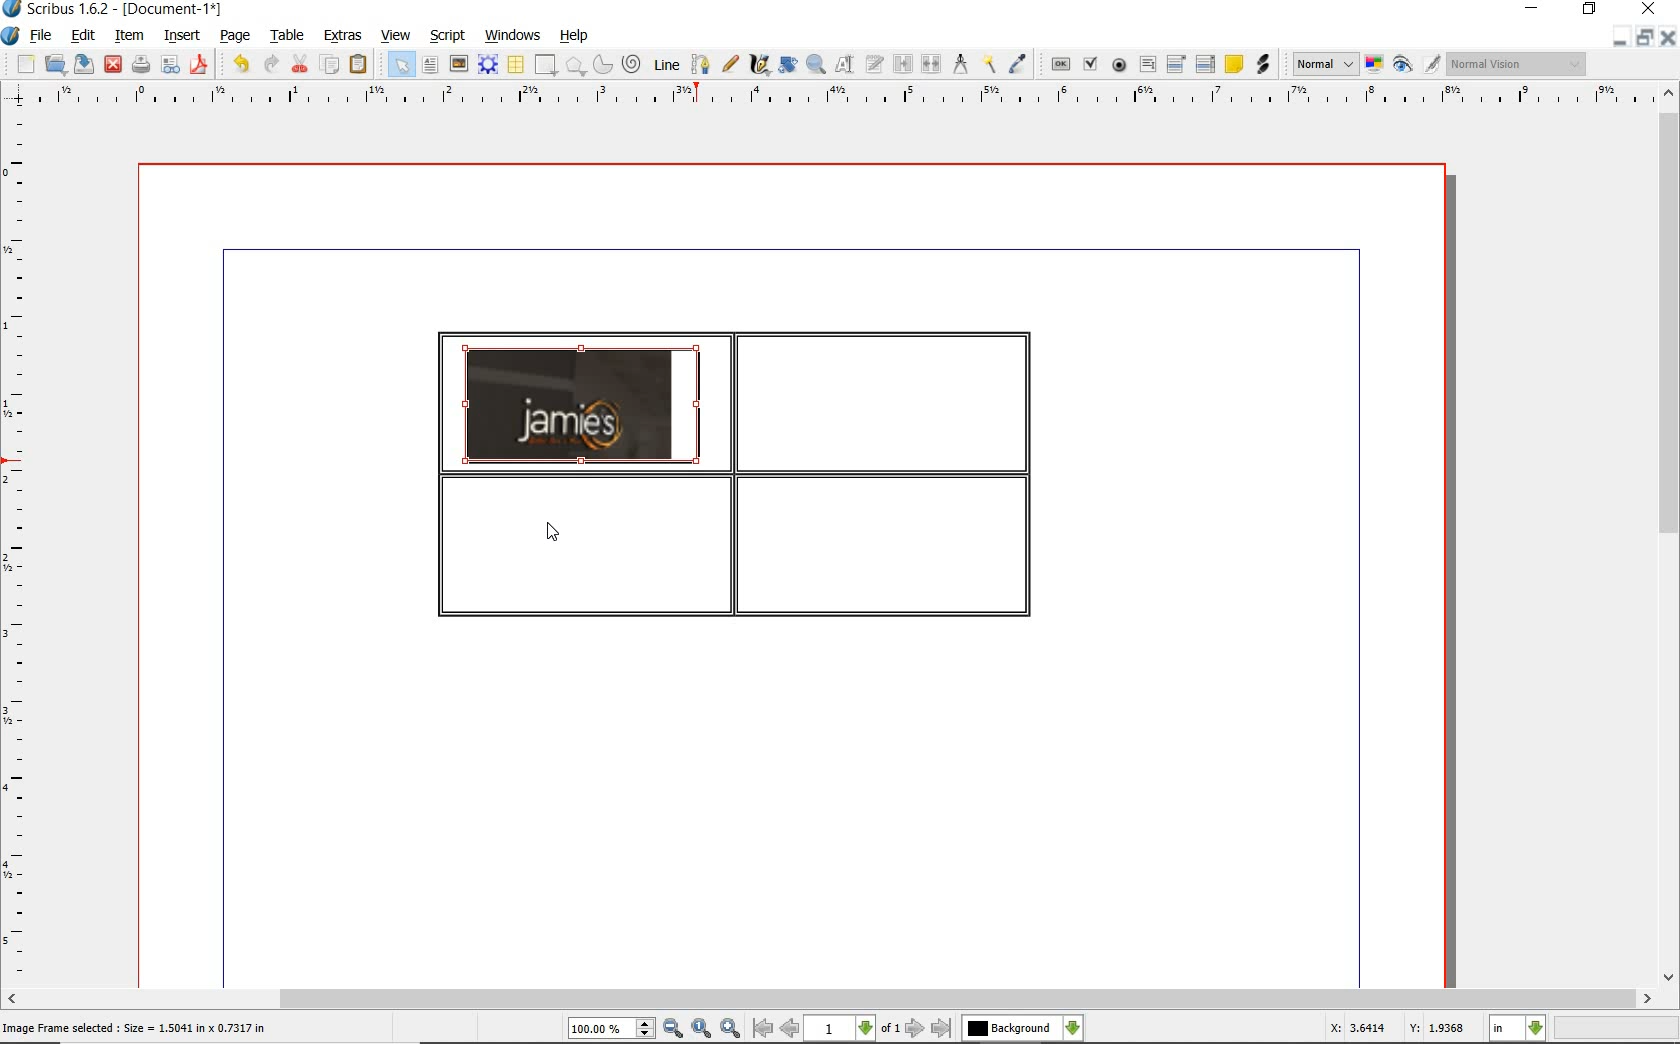  Describe the element at coordinates (358, 64) in the screenshot. I see `paste` at that location.